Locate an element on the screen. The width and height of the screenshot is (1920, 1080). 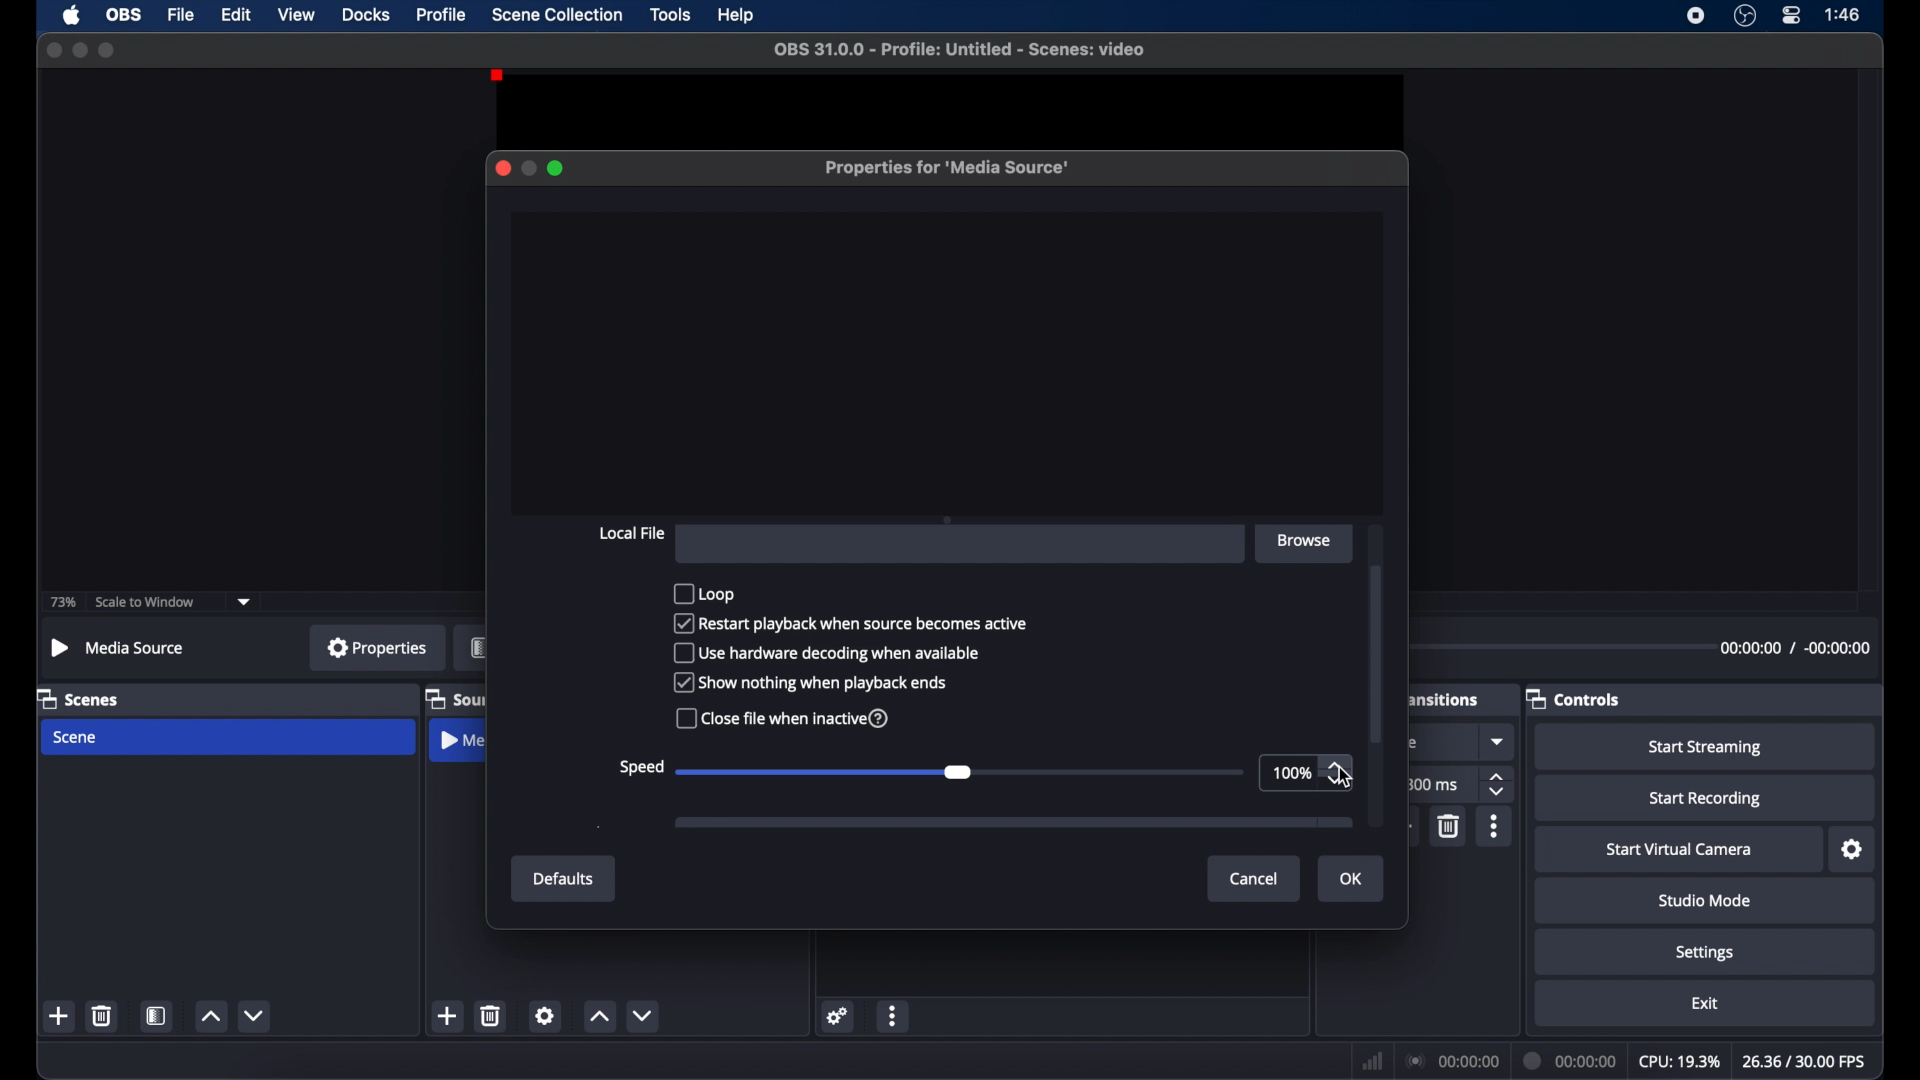
screen recorder icon is located at coordinates (1696, 16).